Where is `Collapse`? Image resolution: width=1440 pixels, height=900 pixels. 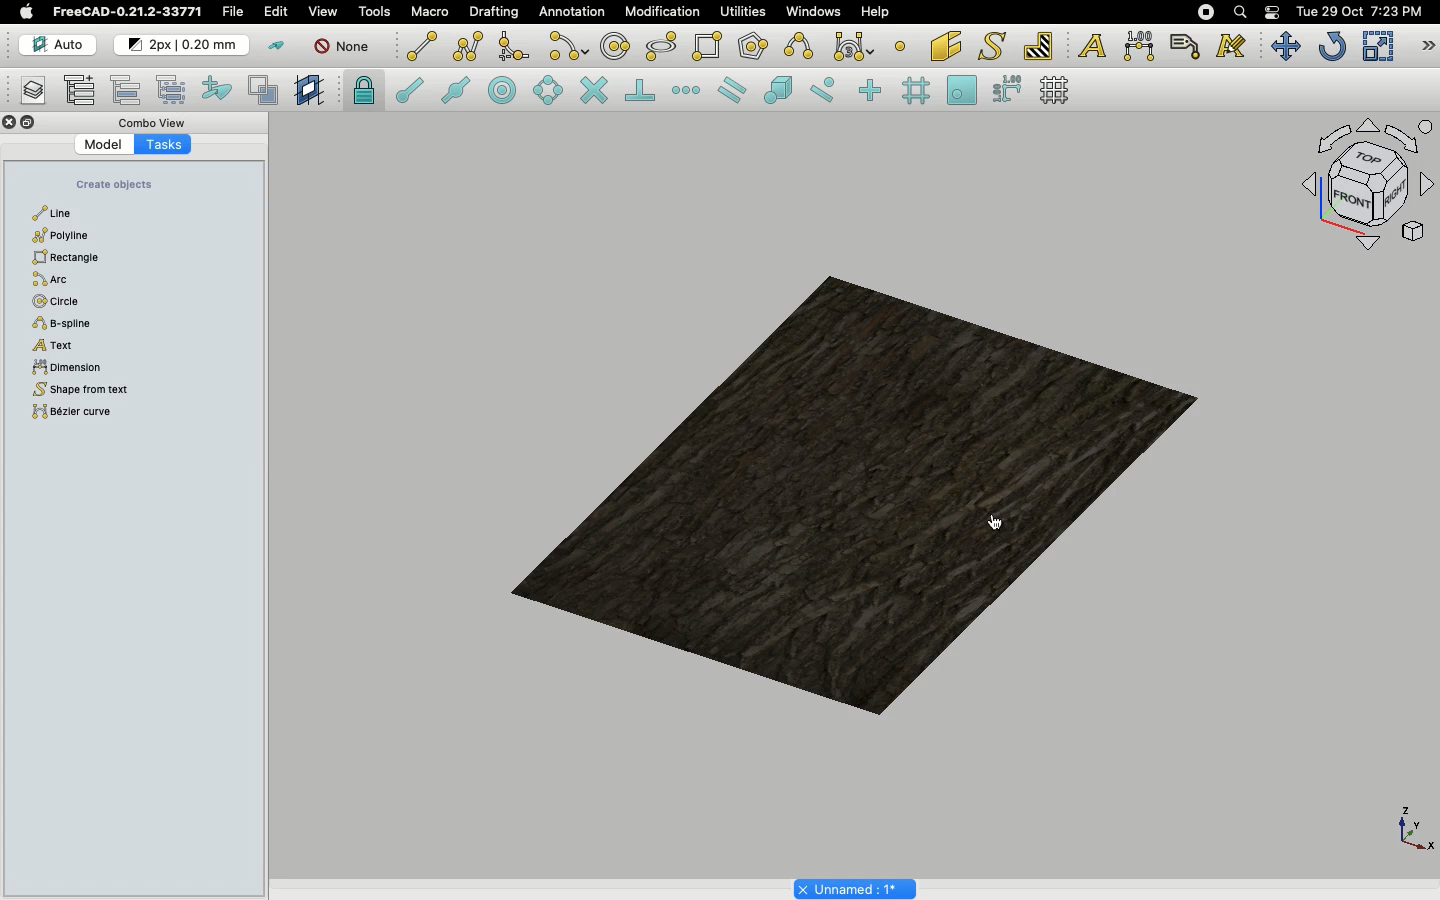 Collapse is located at coordinates (28, 123).